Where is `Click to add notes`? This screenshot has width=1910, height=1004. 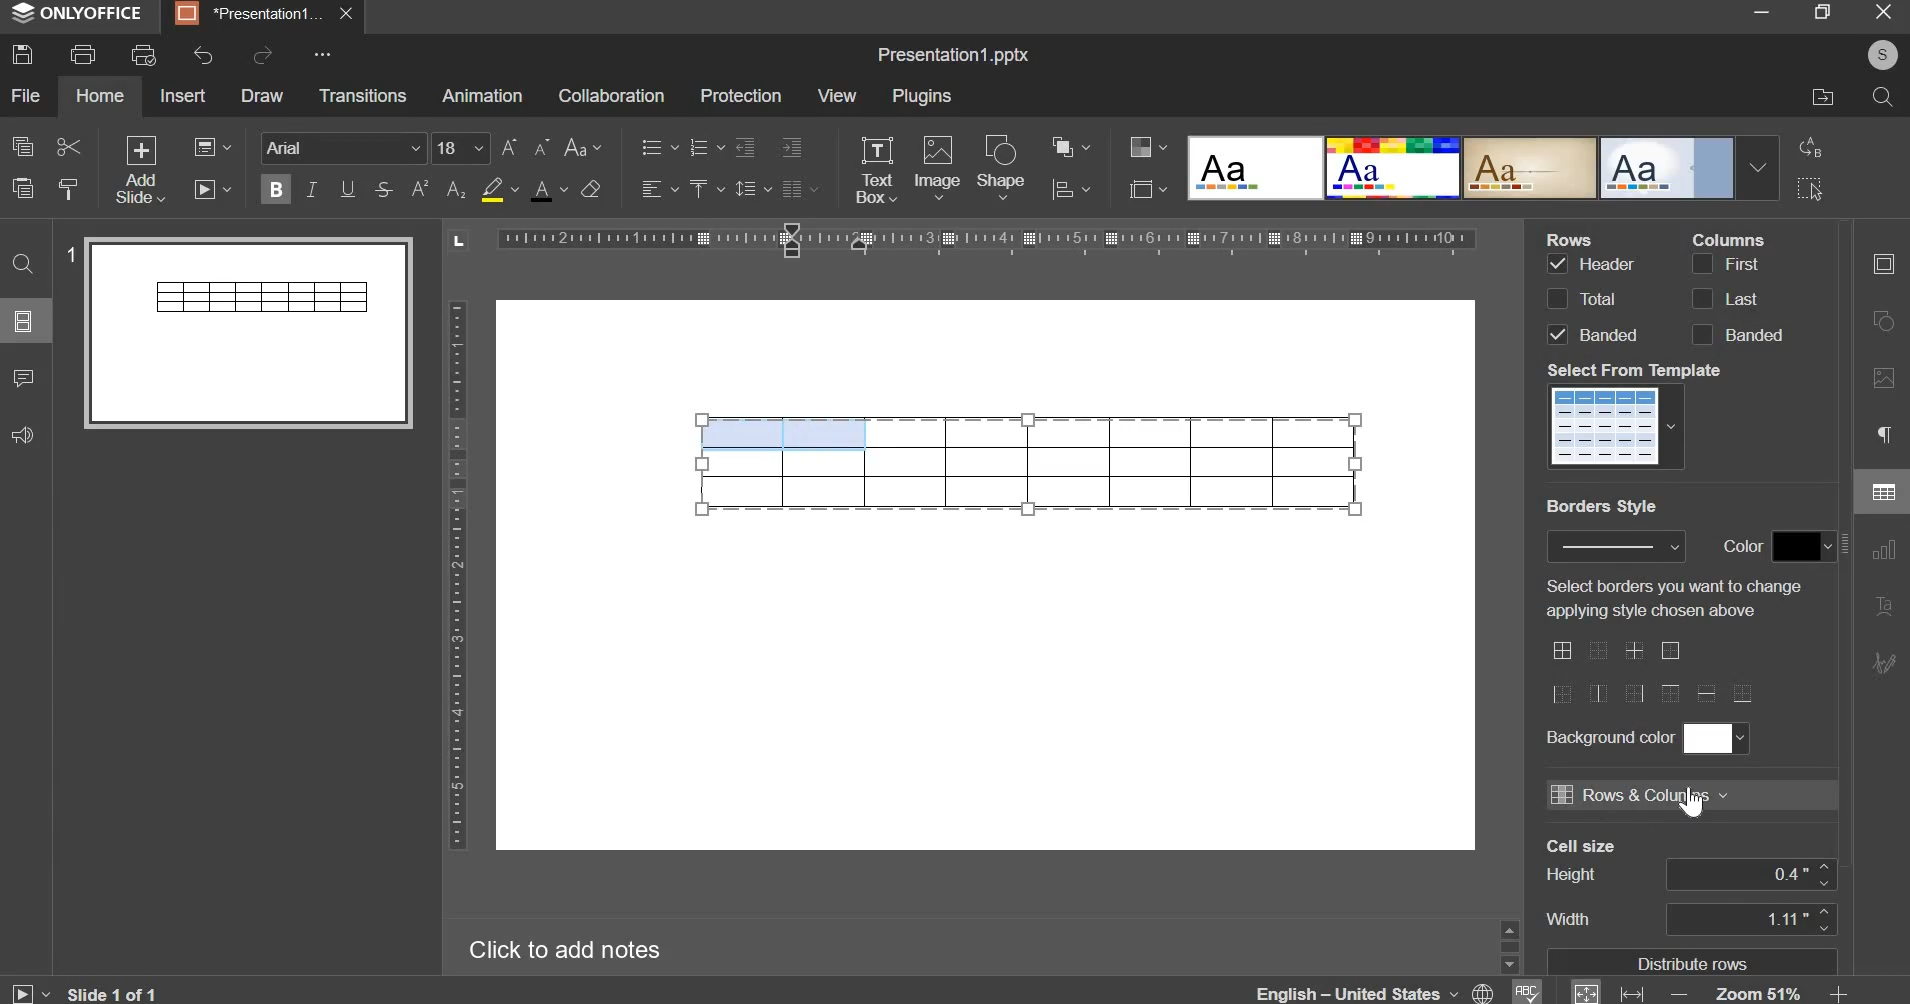
Click to add notes is located at coordinates (559, 946).